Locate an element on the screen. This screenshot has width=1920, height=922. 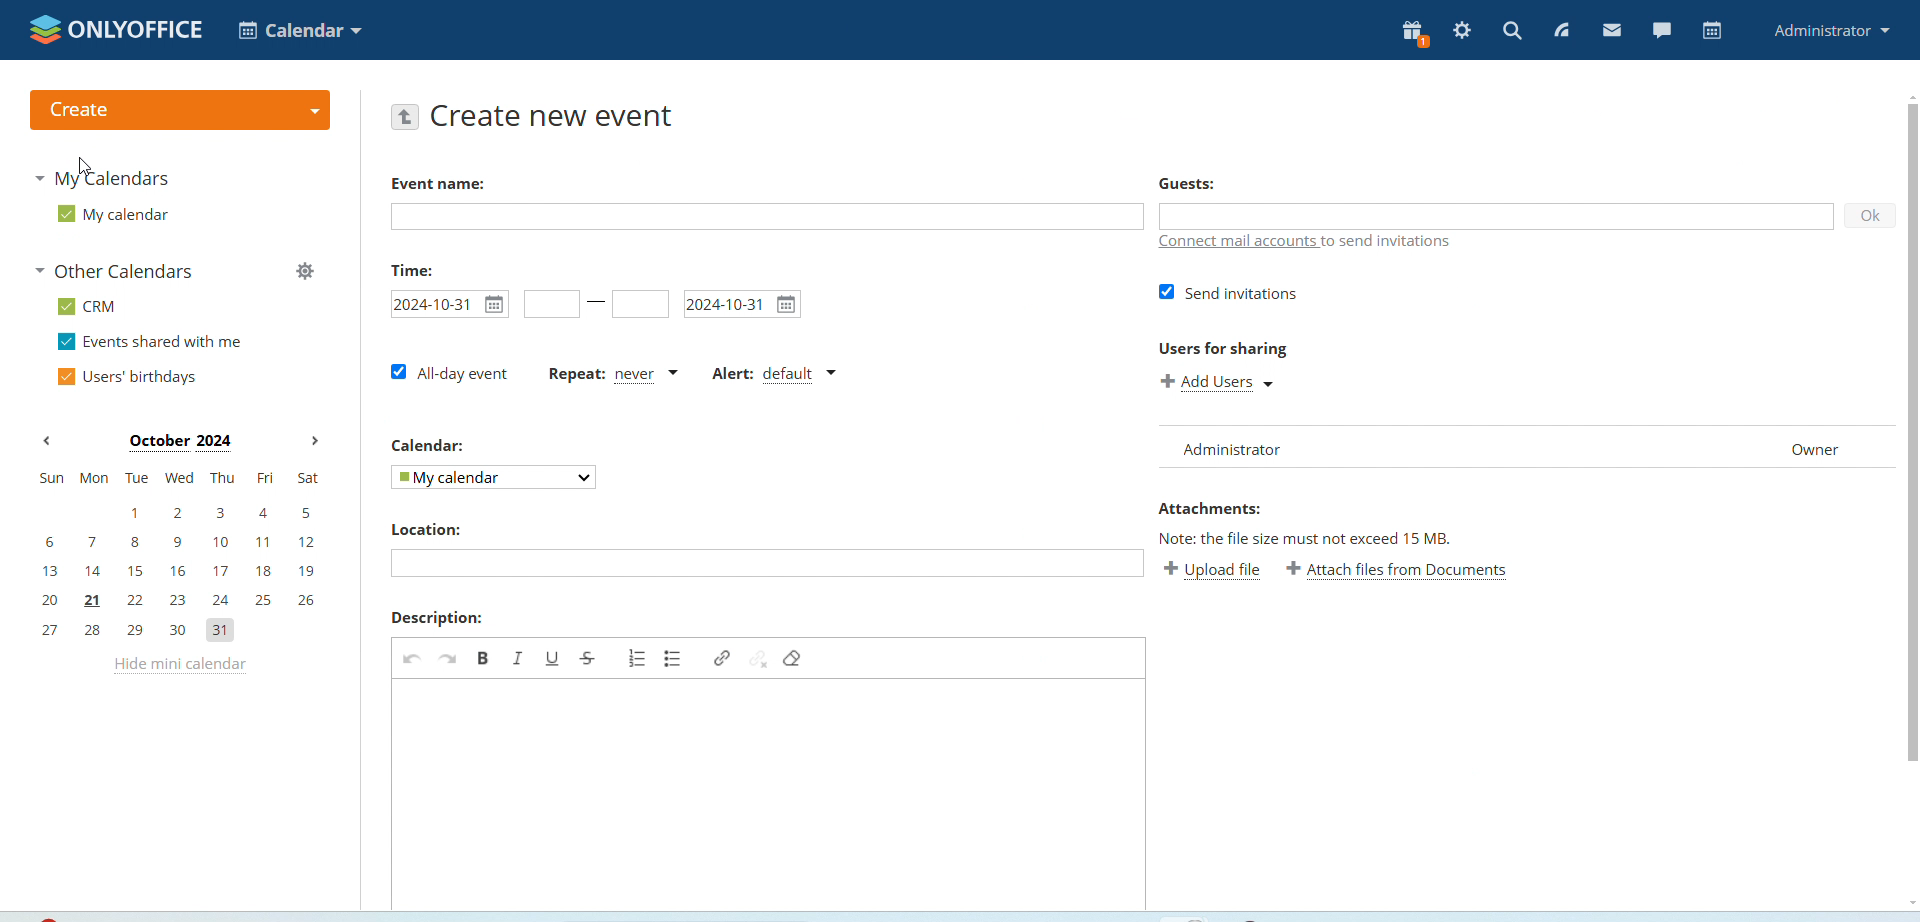
upload file is located at coordinates (1214, 570).